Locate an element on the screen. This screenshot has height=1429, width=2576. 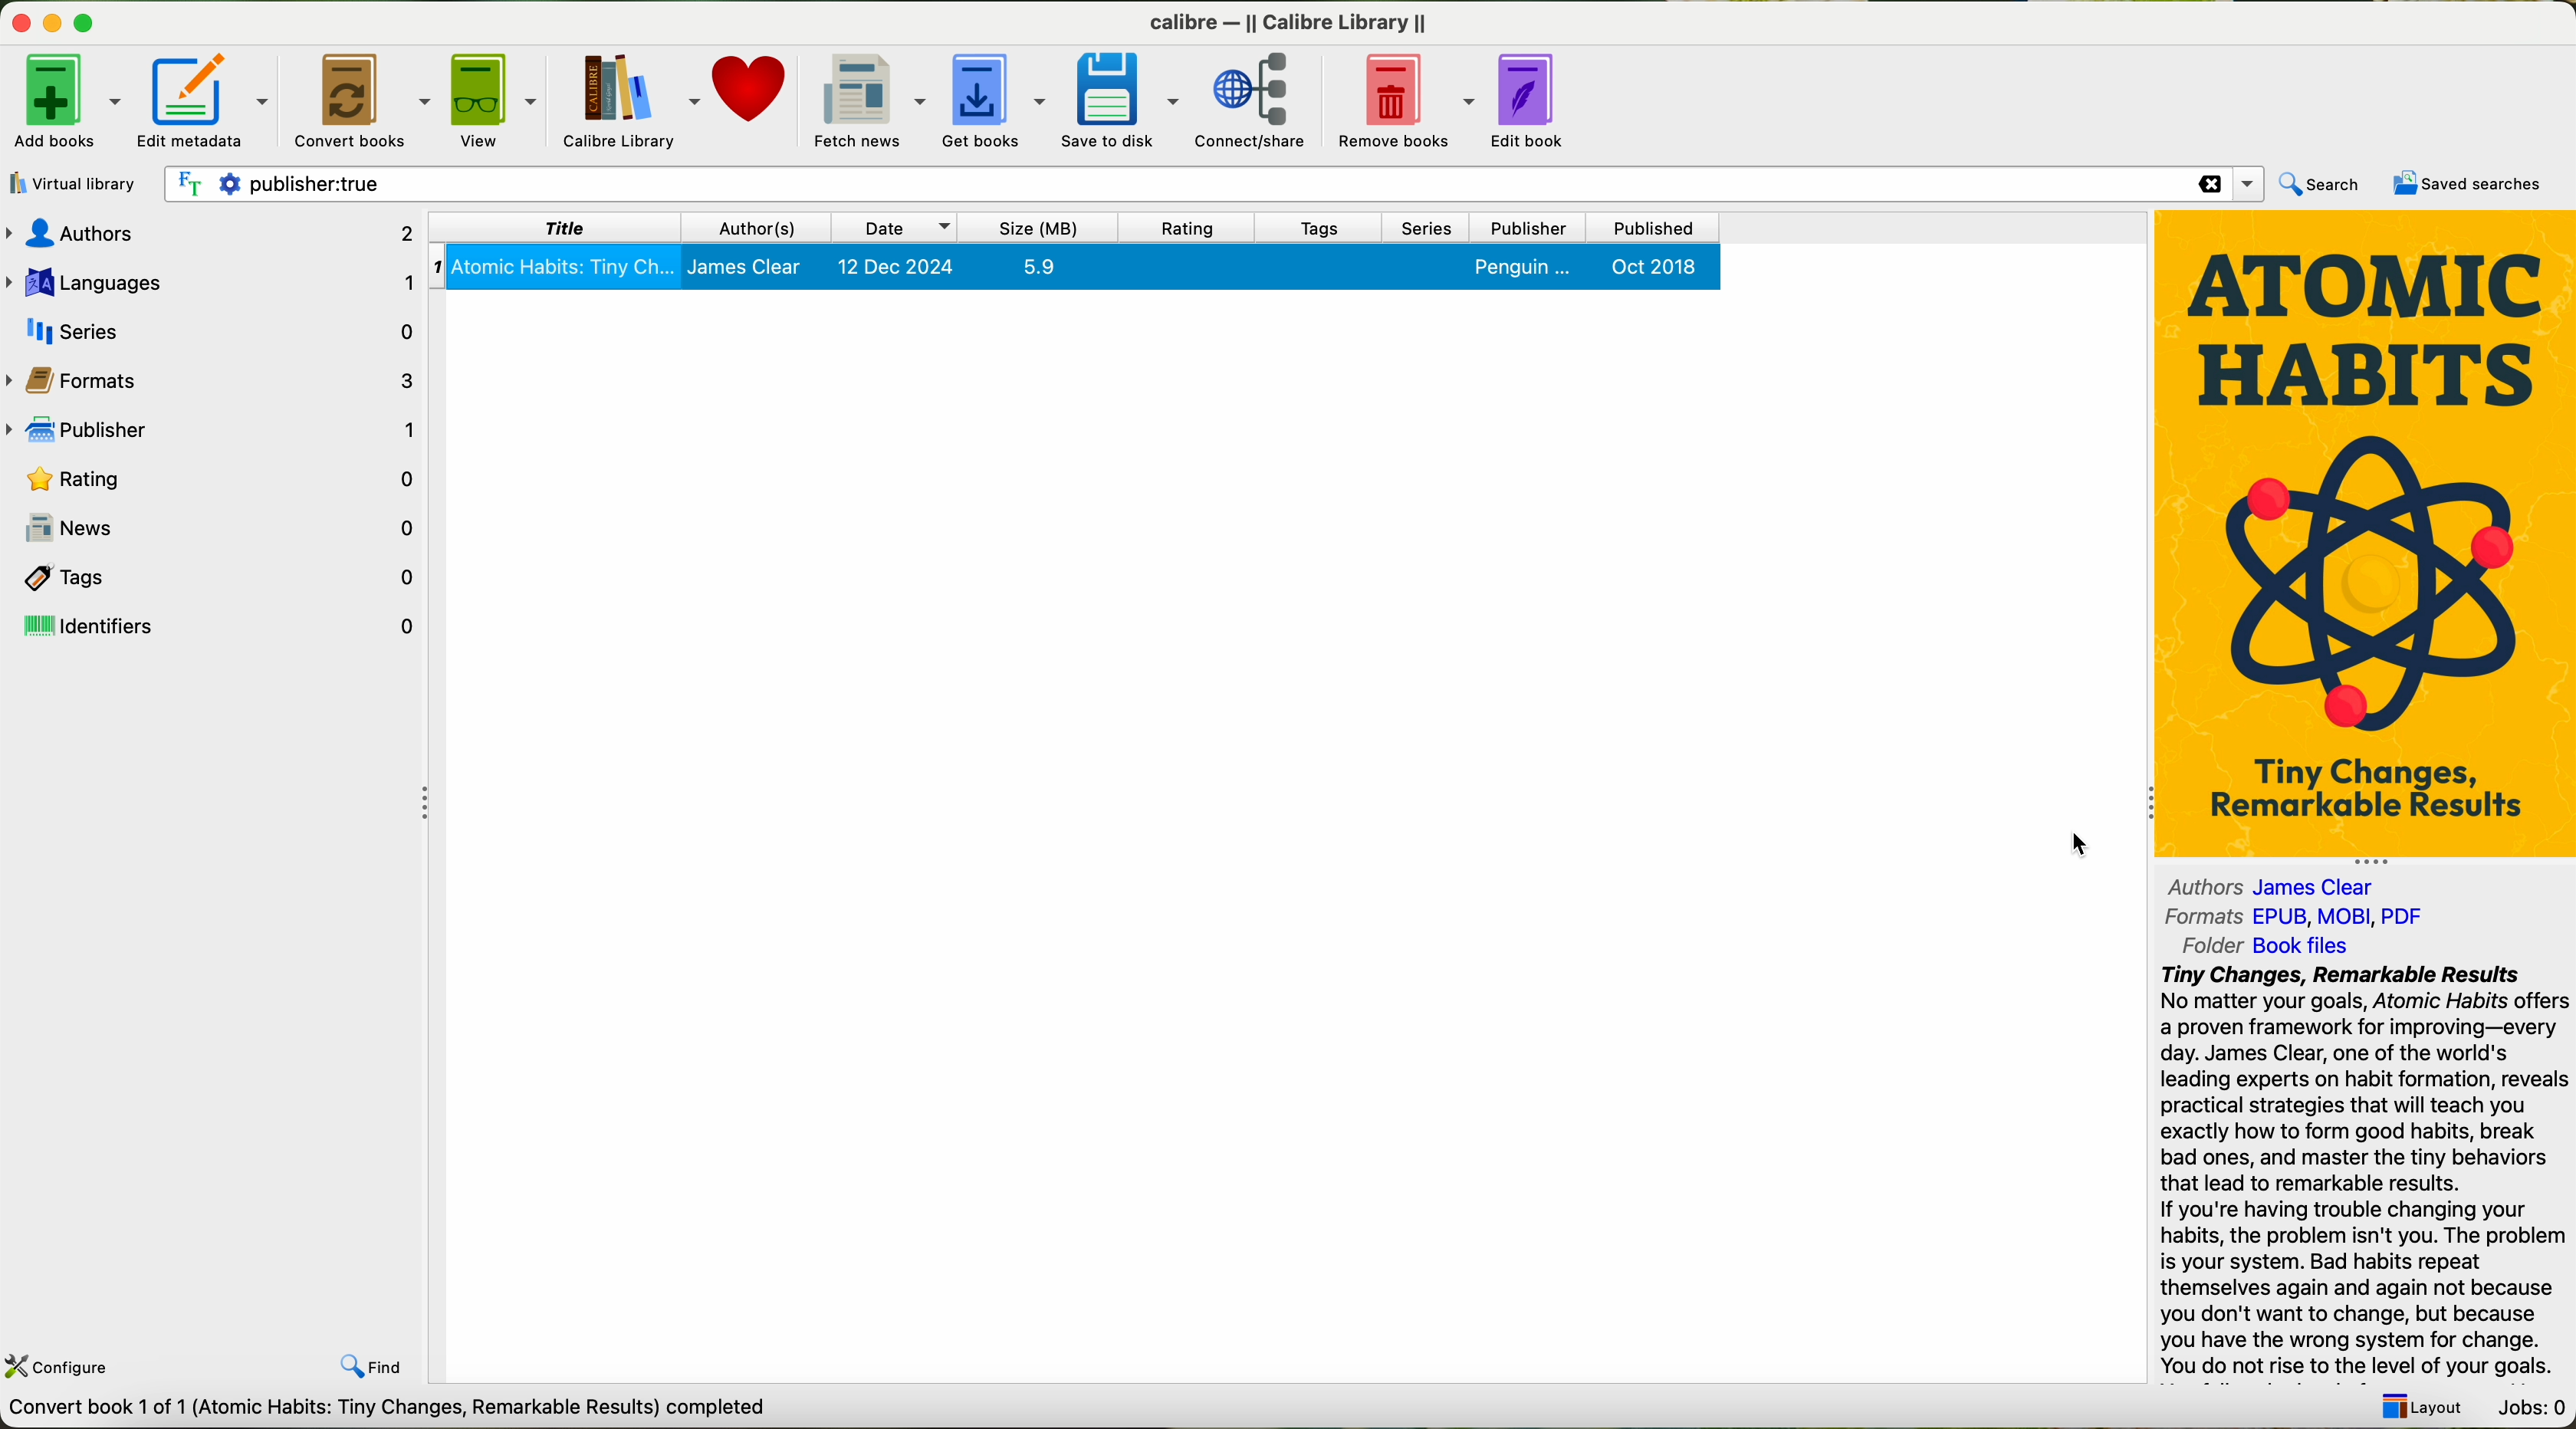
folder is located at coordinates (2263, 948).